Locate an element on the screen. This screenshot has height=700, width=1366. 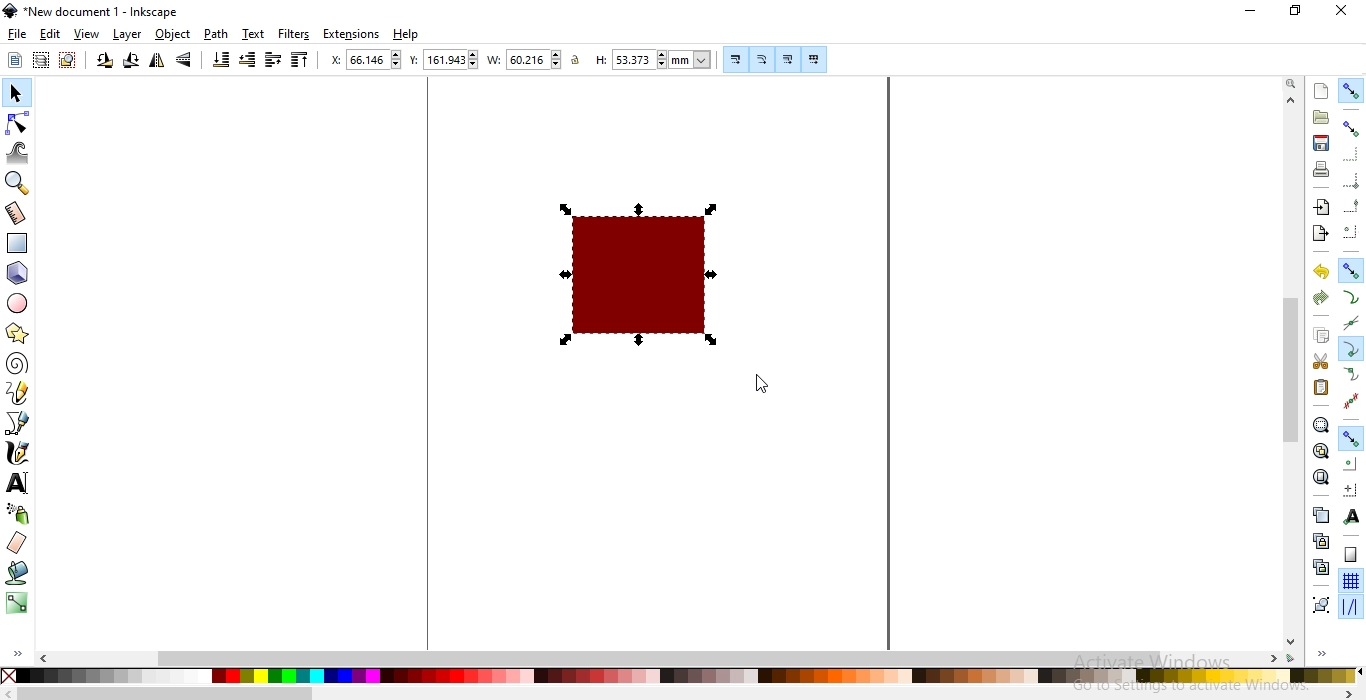
cursor is located at coordinates (760, 385).